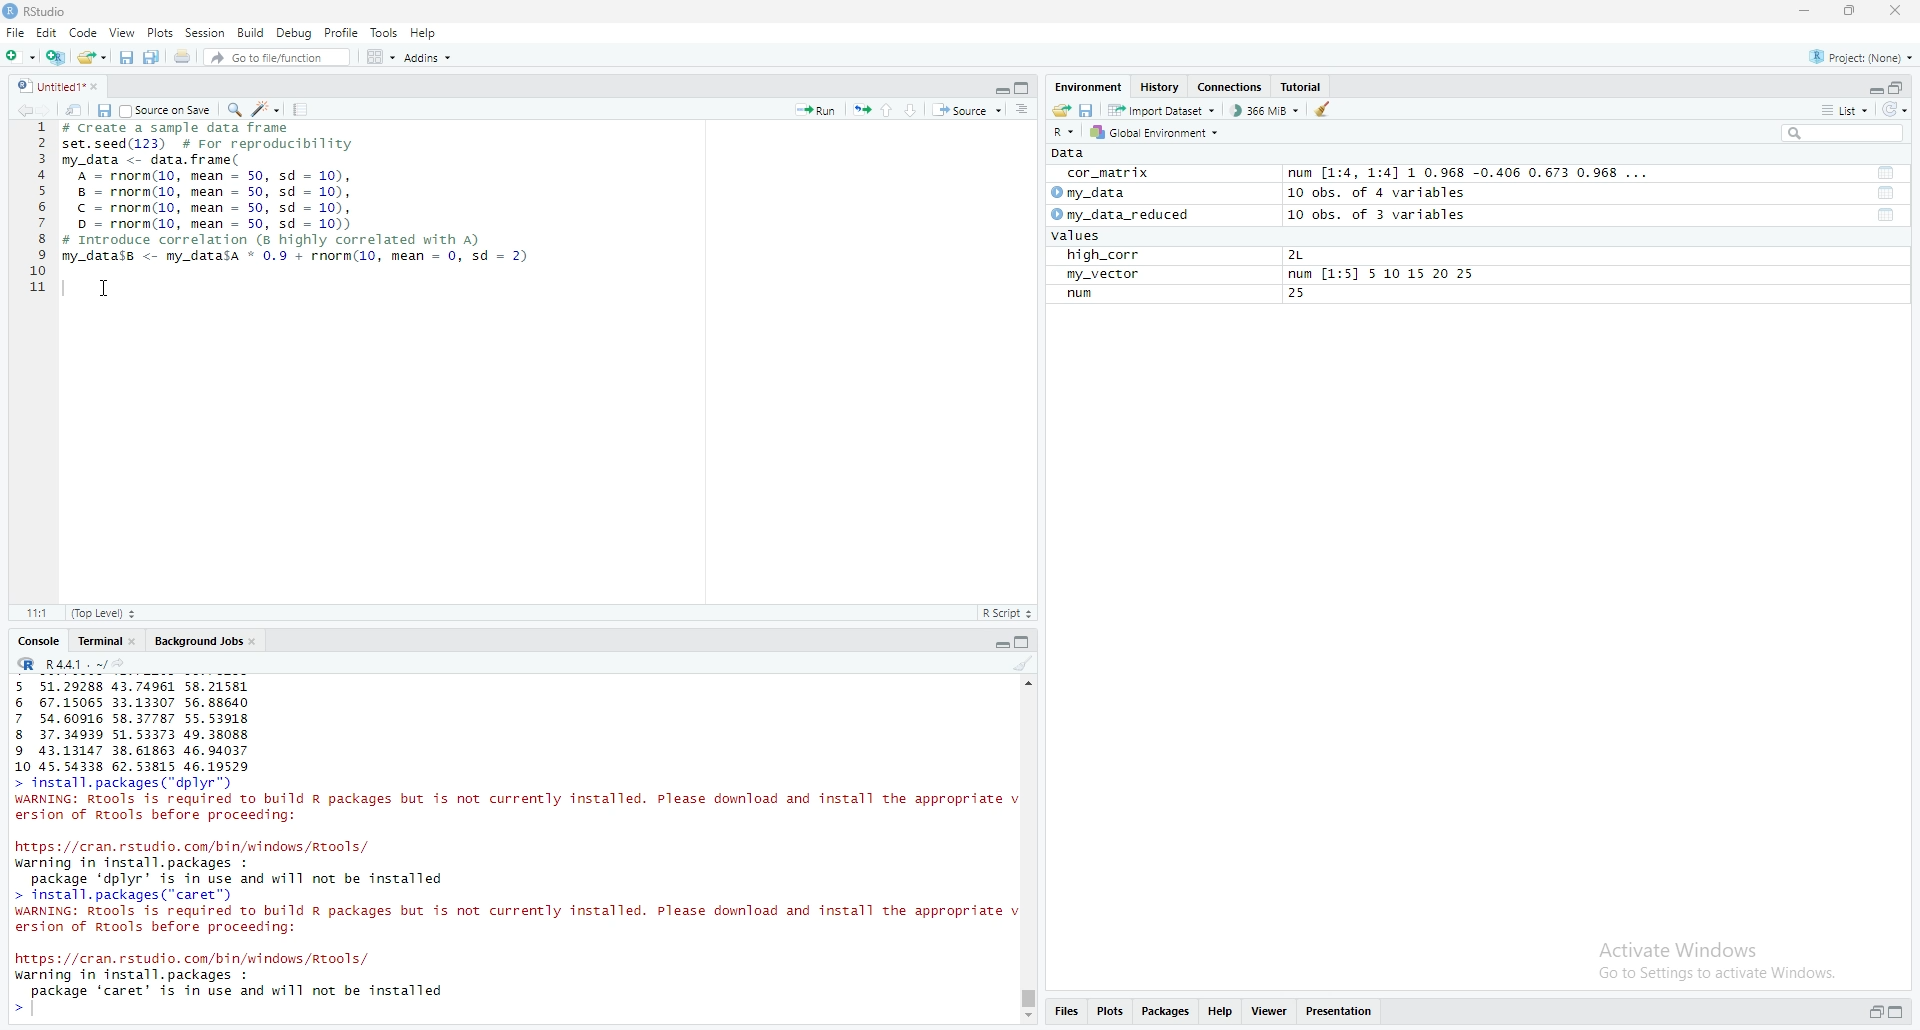 This screenshot has height=1030, width=1920. What do you see at coordinates (383, 58) in the screenshot?
I see `Grid` at bounding box center [383, 58].